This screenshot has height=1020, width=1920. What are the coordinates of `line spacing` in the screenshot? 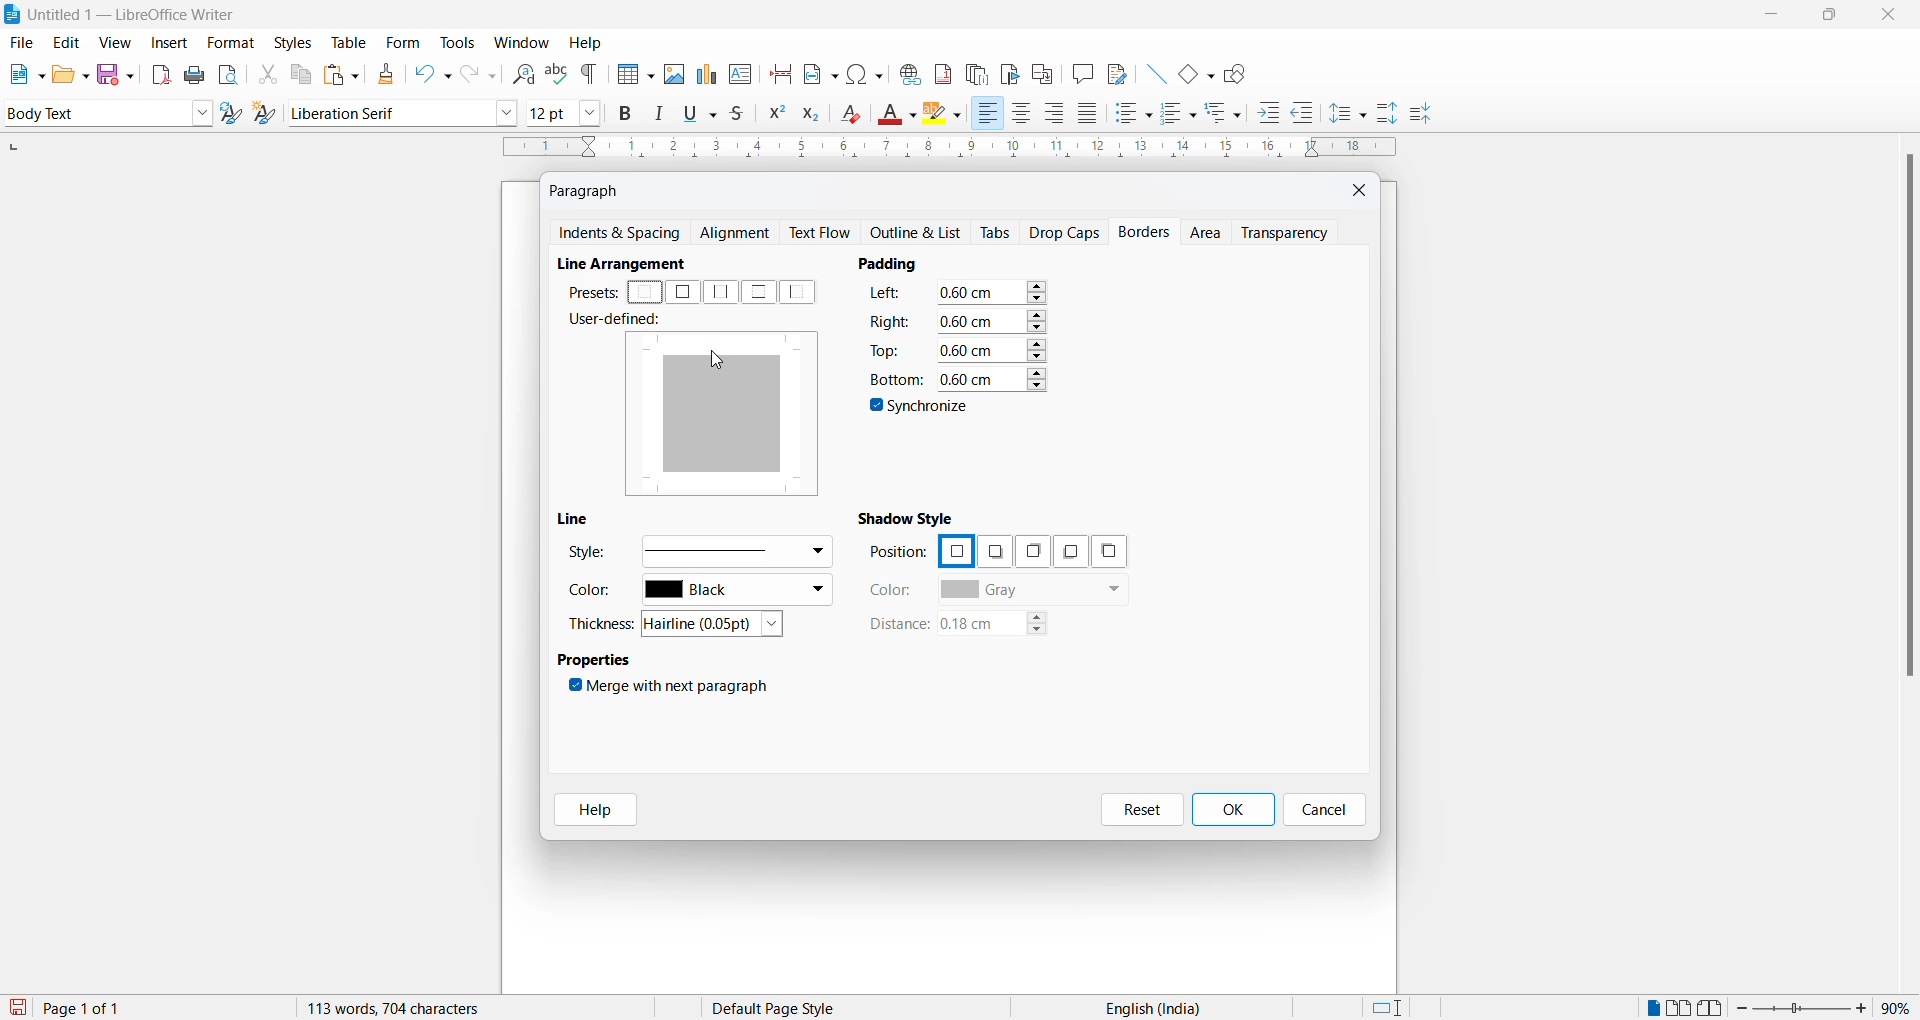 It's located at (1351, 114).